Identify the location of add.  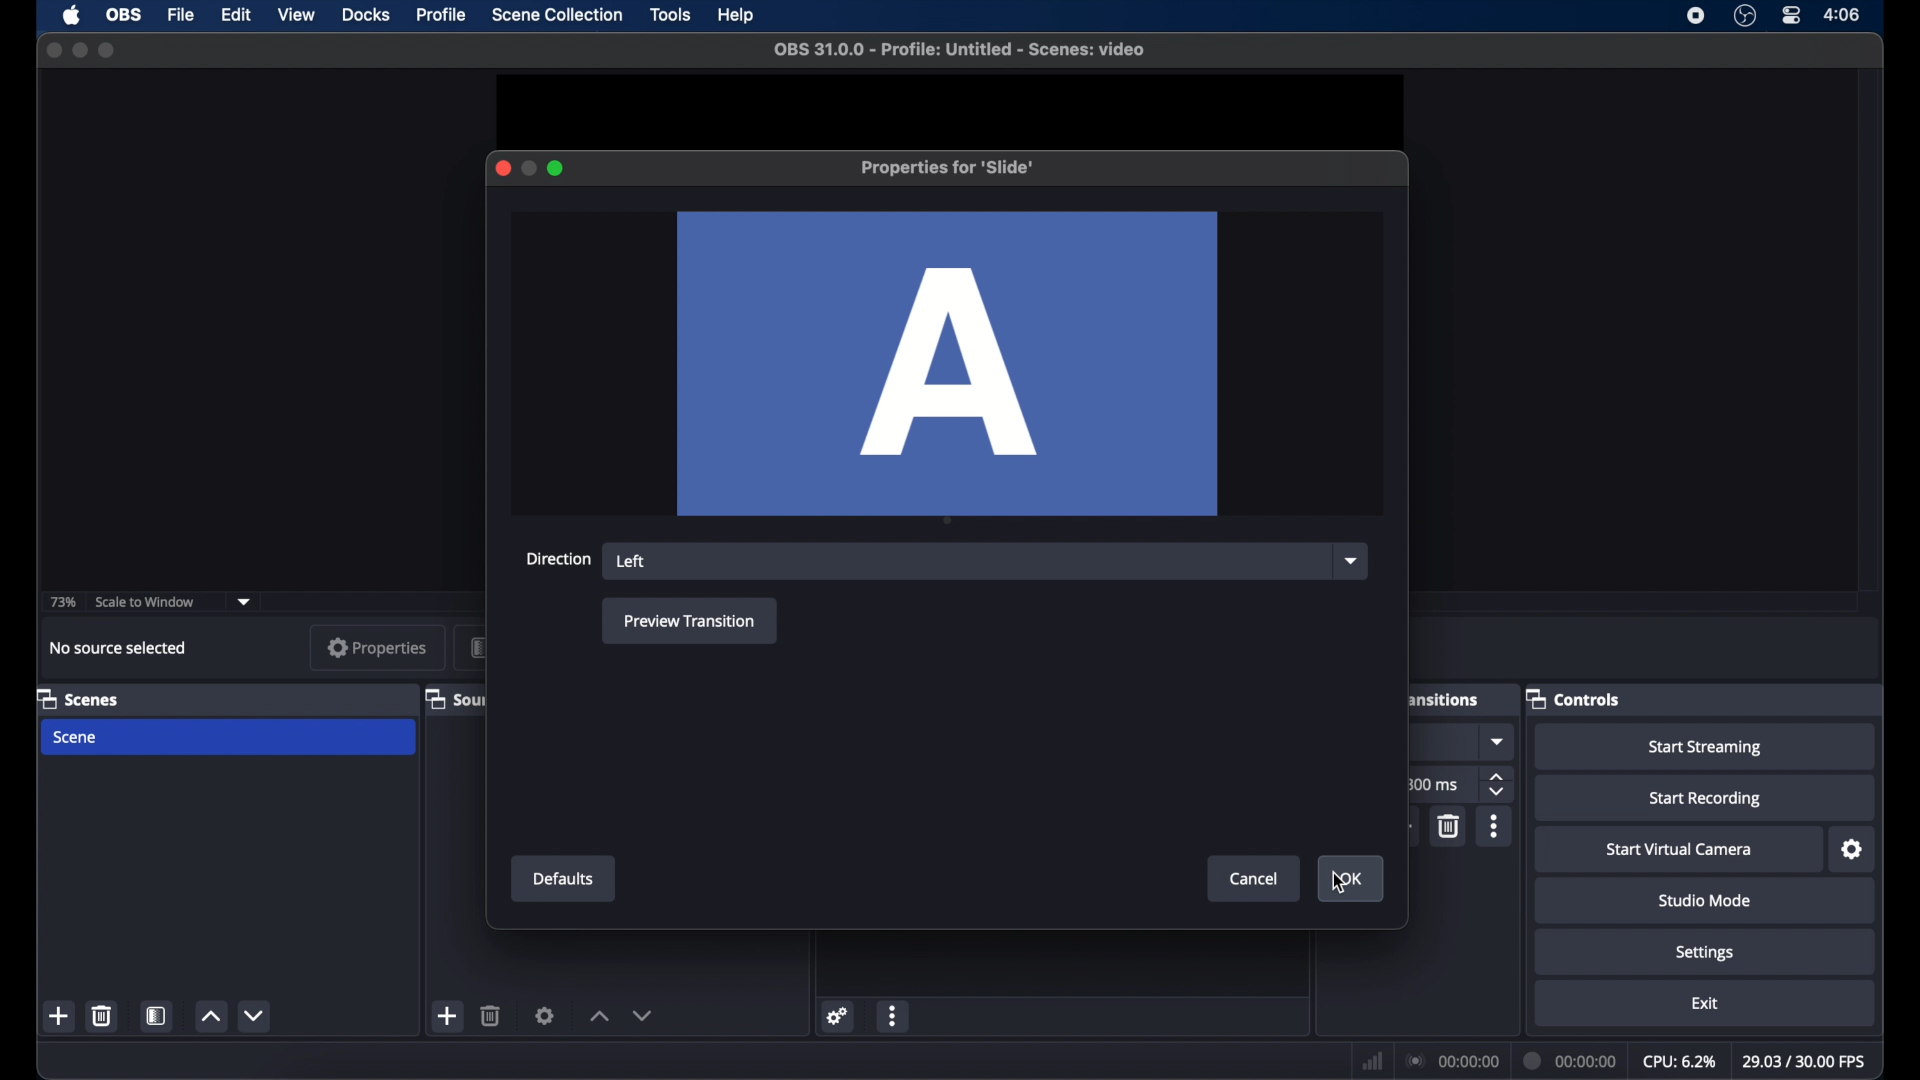
(60, 1016).